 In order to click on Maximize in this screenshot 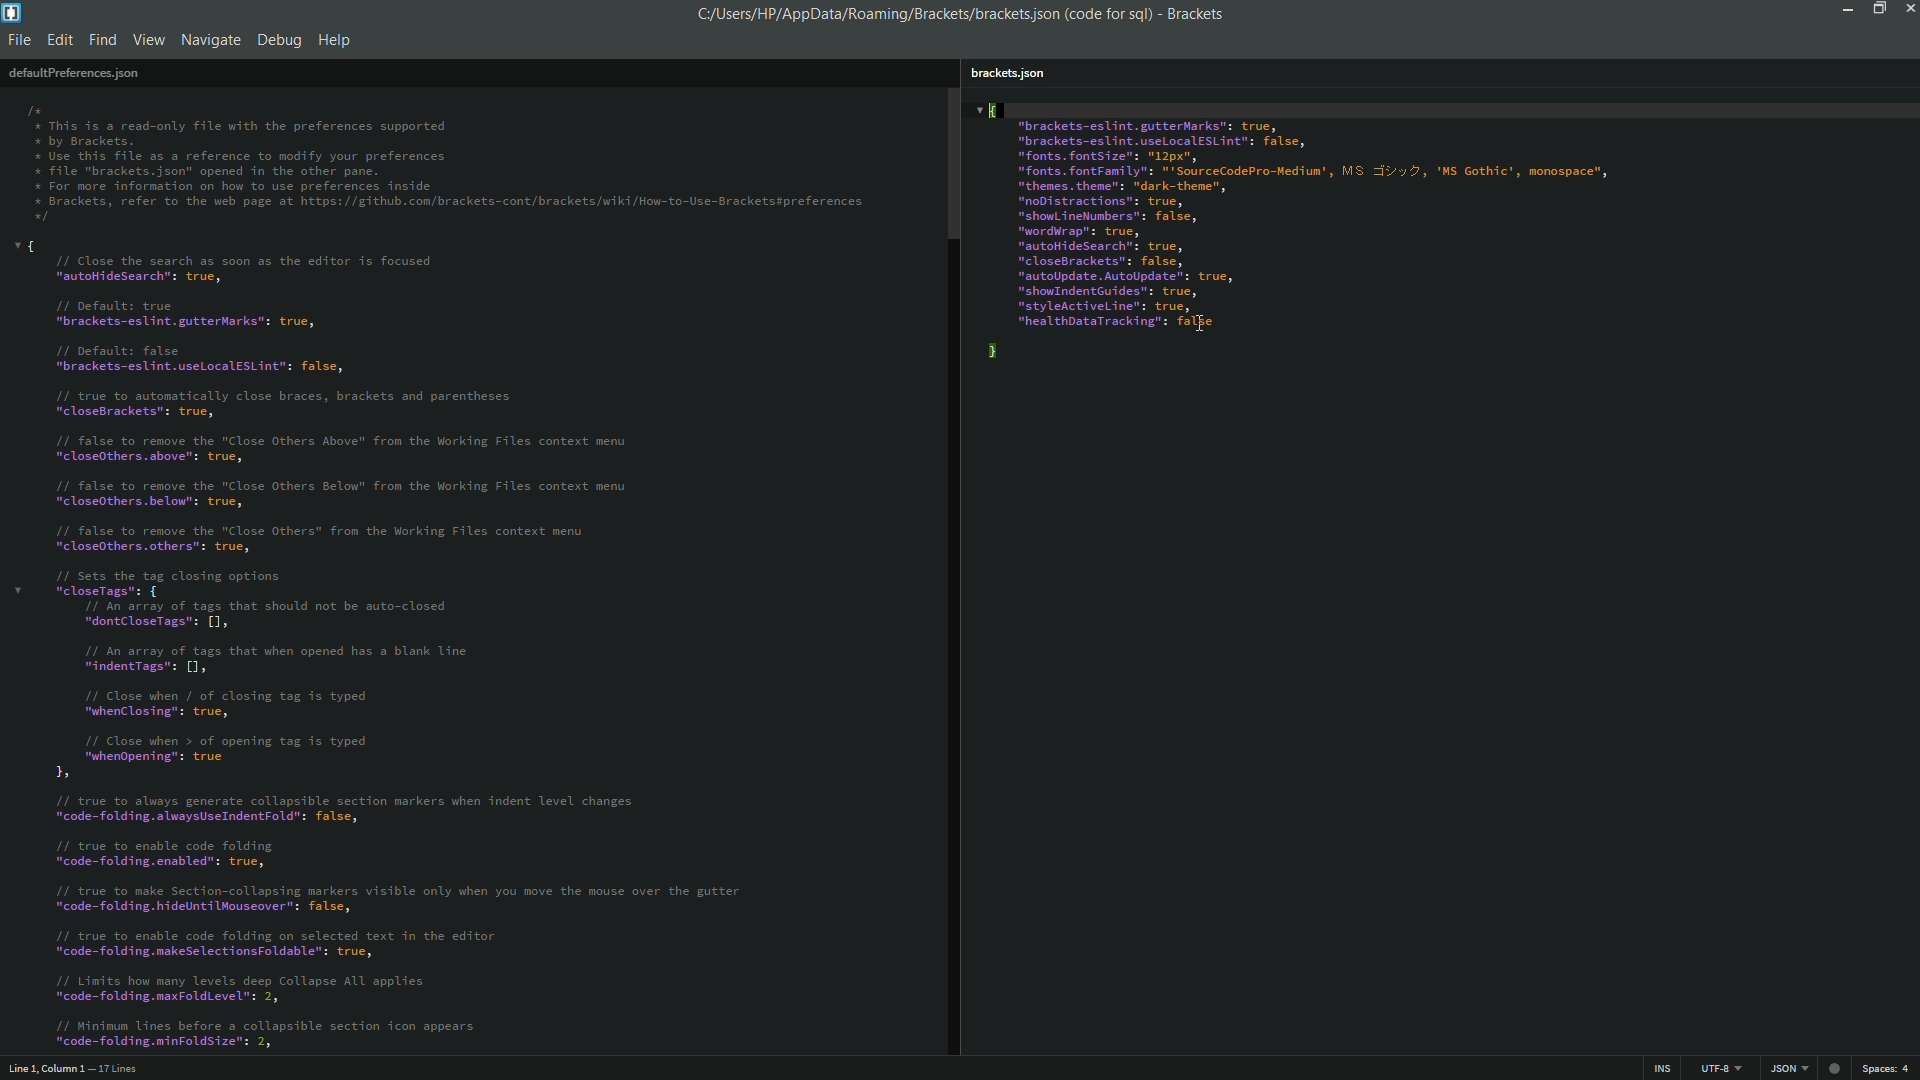, I will do `click(1877, 8)`.